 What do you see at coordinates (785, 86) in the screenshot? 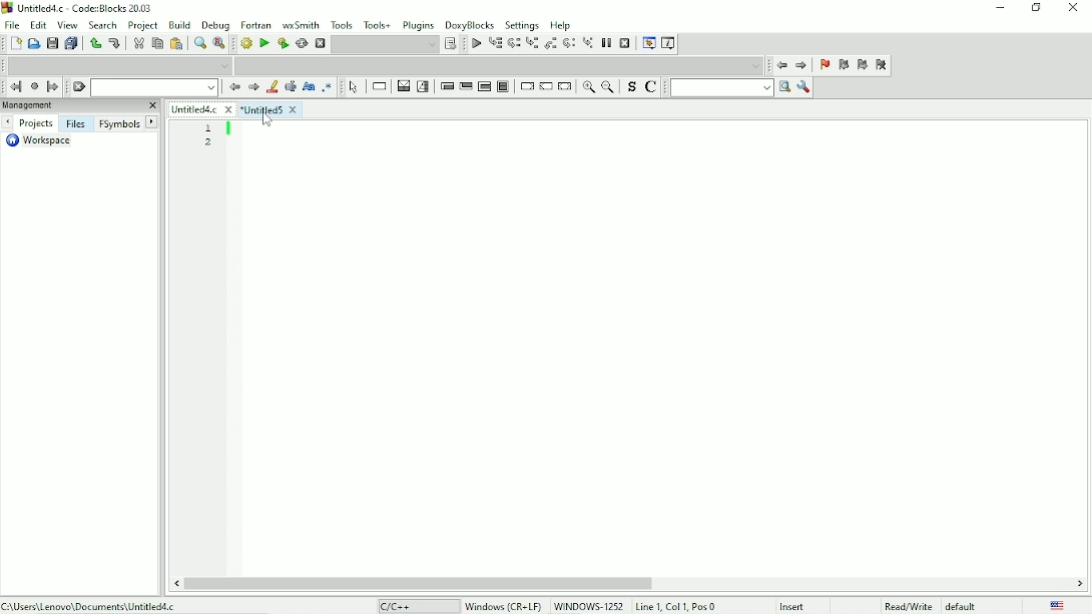
I see `search` at bounding box center [785, 86].